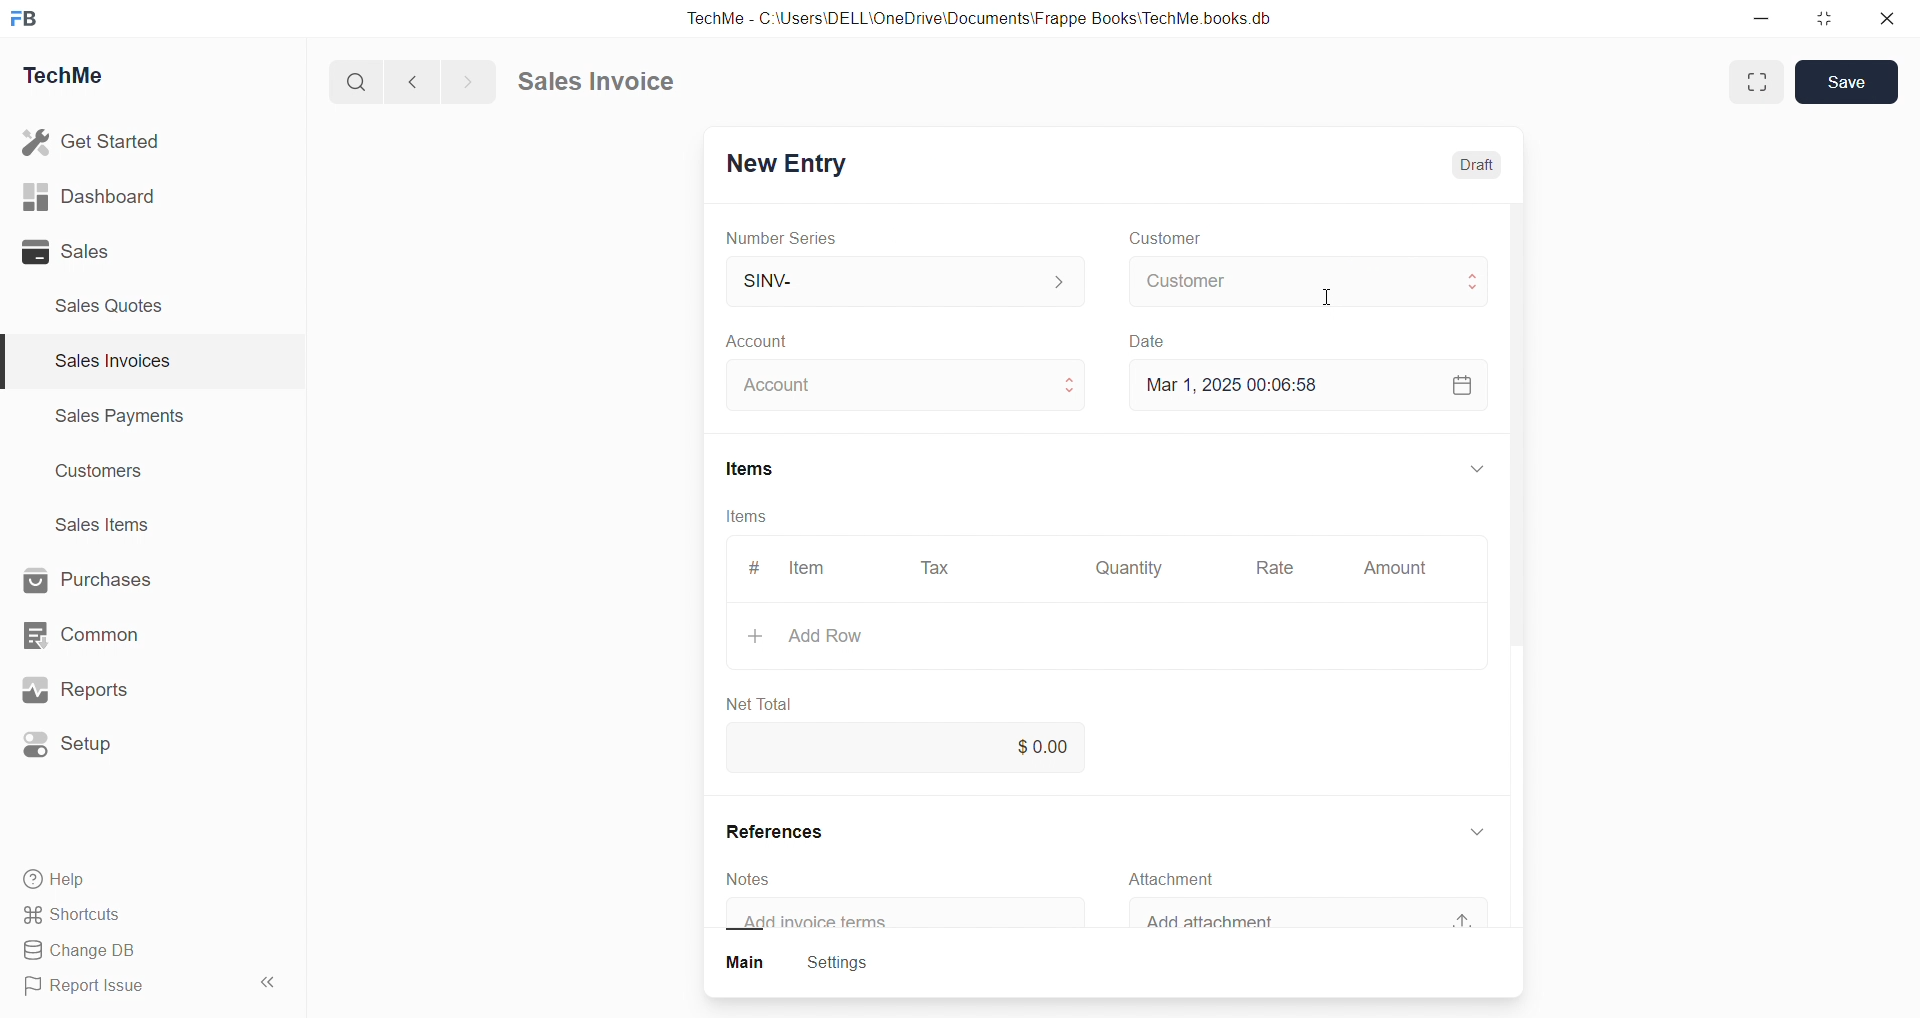 The height and width of the screenshot is (1018, 1920). What do you see at coordinates (1754, 81) in the screenshot?
I see `Full width` at bounding box center [1754, 81].